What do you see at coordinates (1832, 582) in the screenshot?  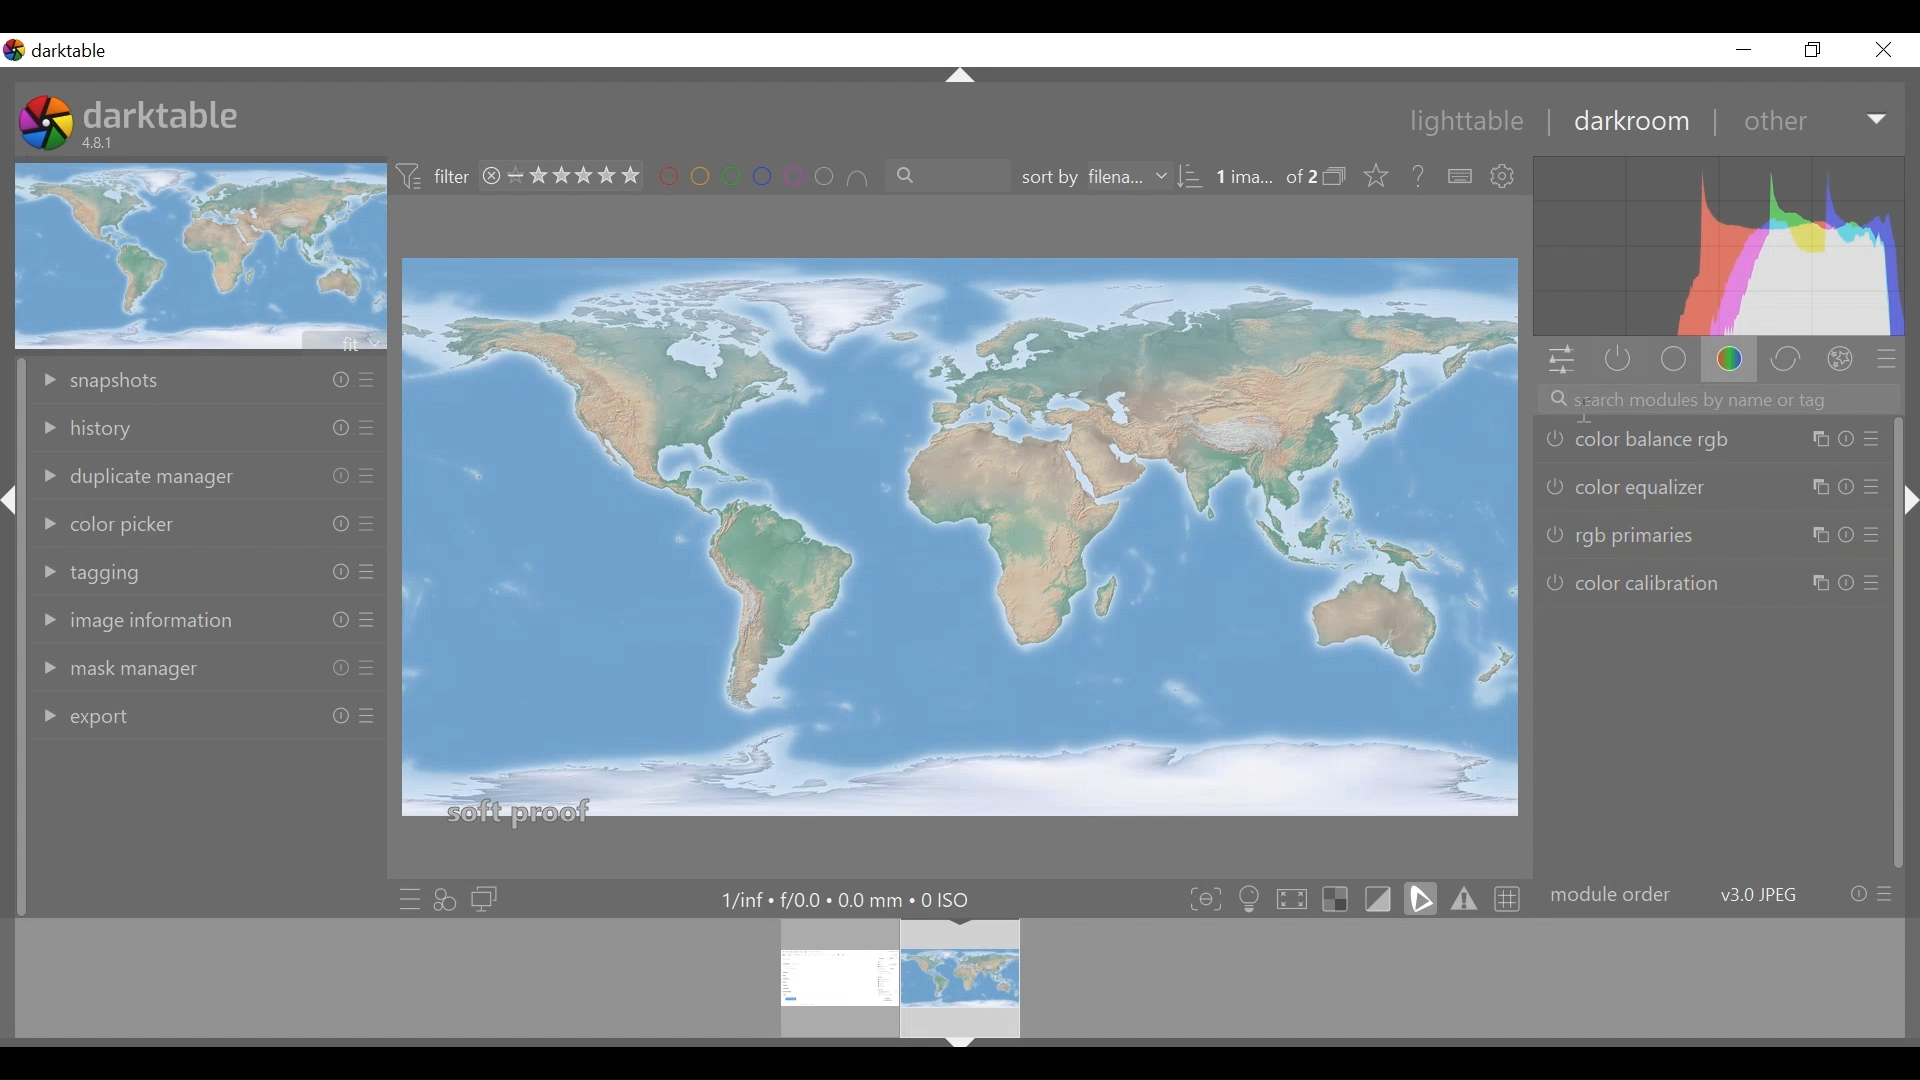 I see `` at bounding box center [1832, 582].